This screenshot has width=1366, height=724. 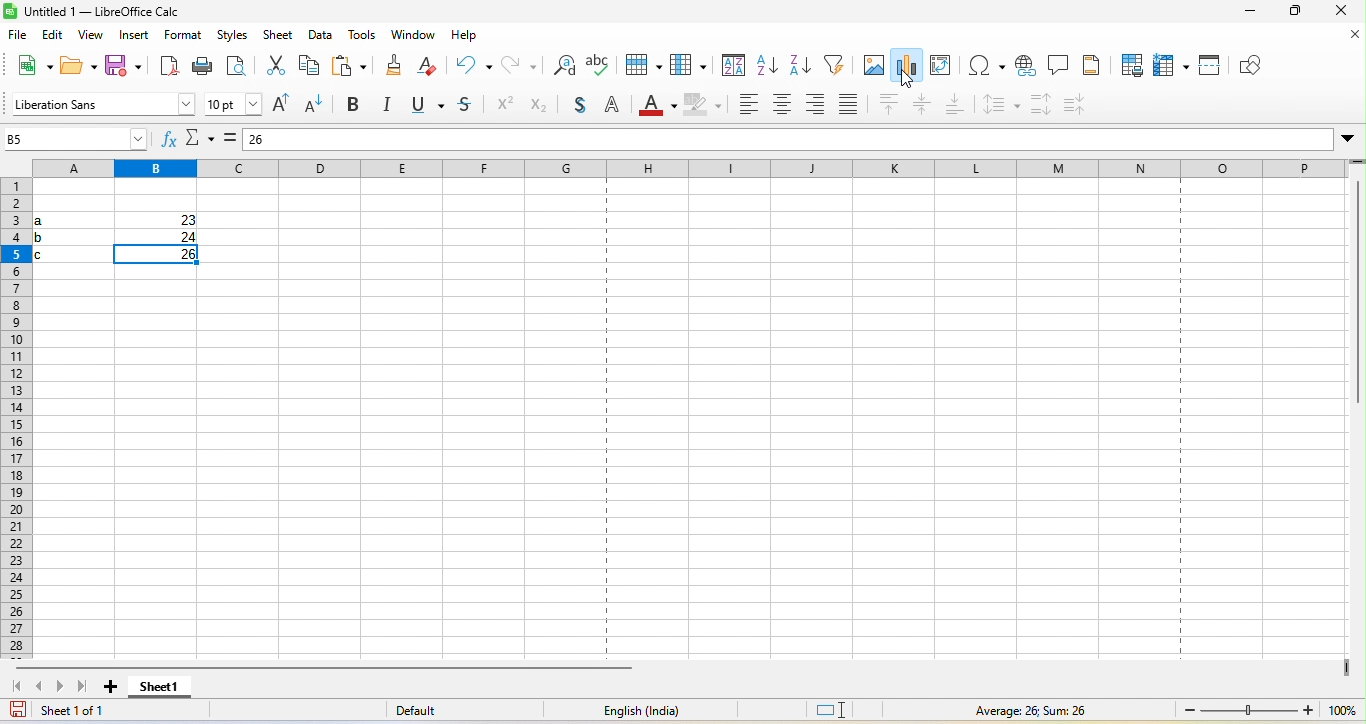 What do you see at coordinates (1043, 104) in the screenshot?
I see `increase paragraph spacing` at bounding box center [1043, 104].